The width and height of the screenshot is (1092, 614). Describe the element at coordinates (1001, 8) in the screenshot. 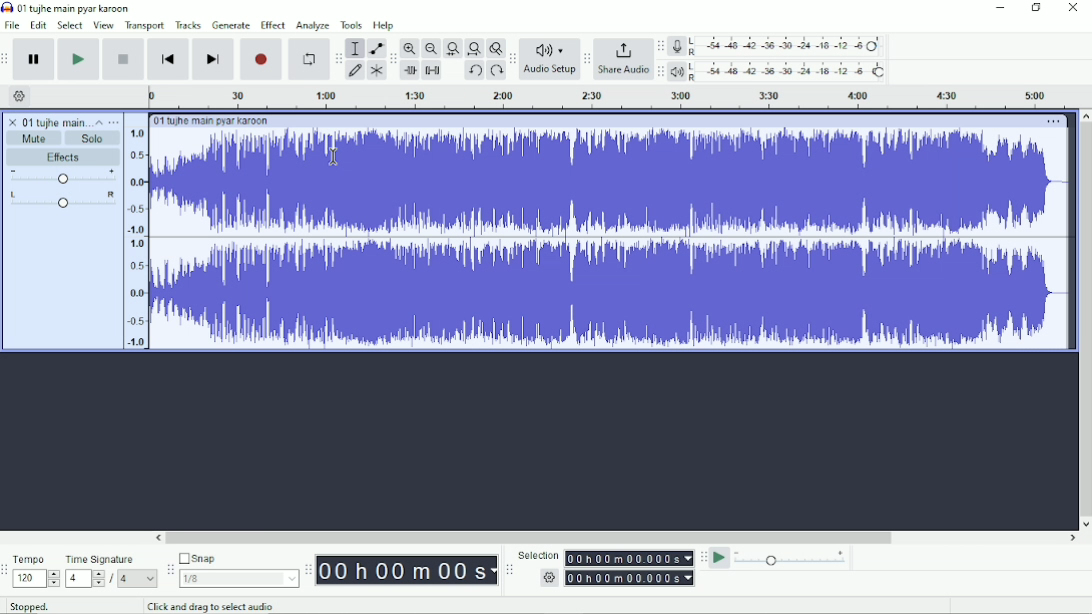

I see `Minimize` at that location.